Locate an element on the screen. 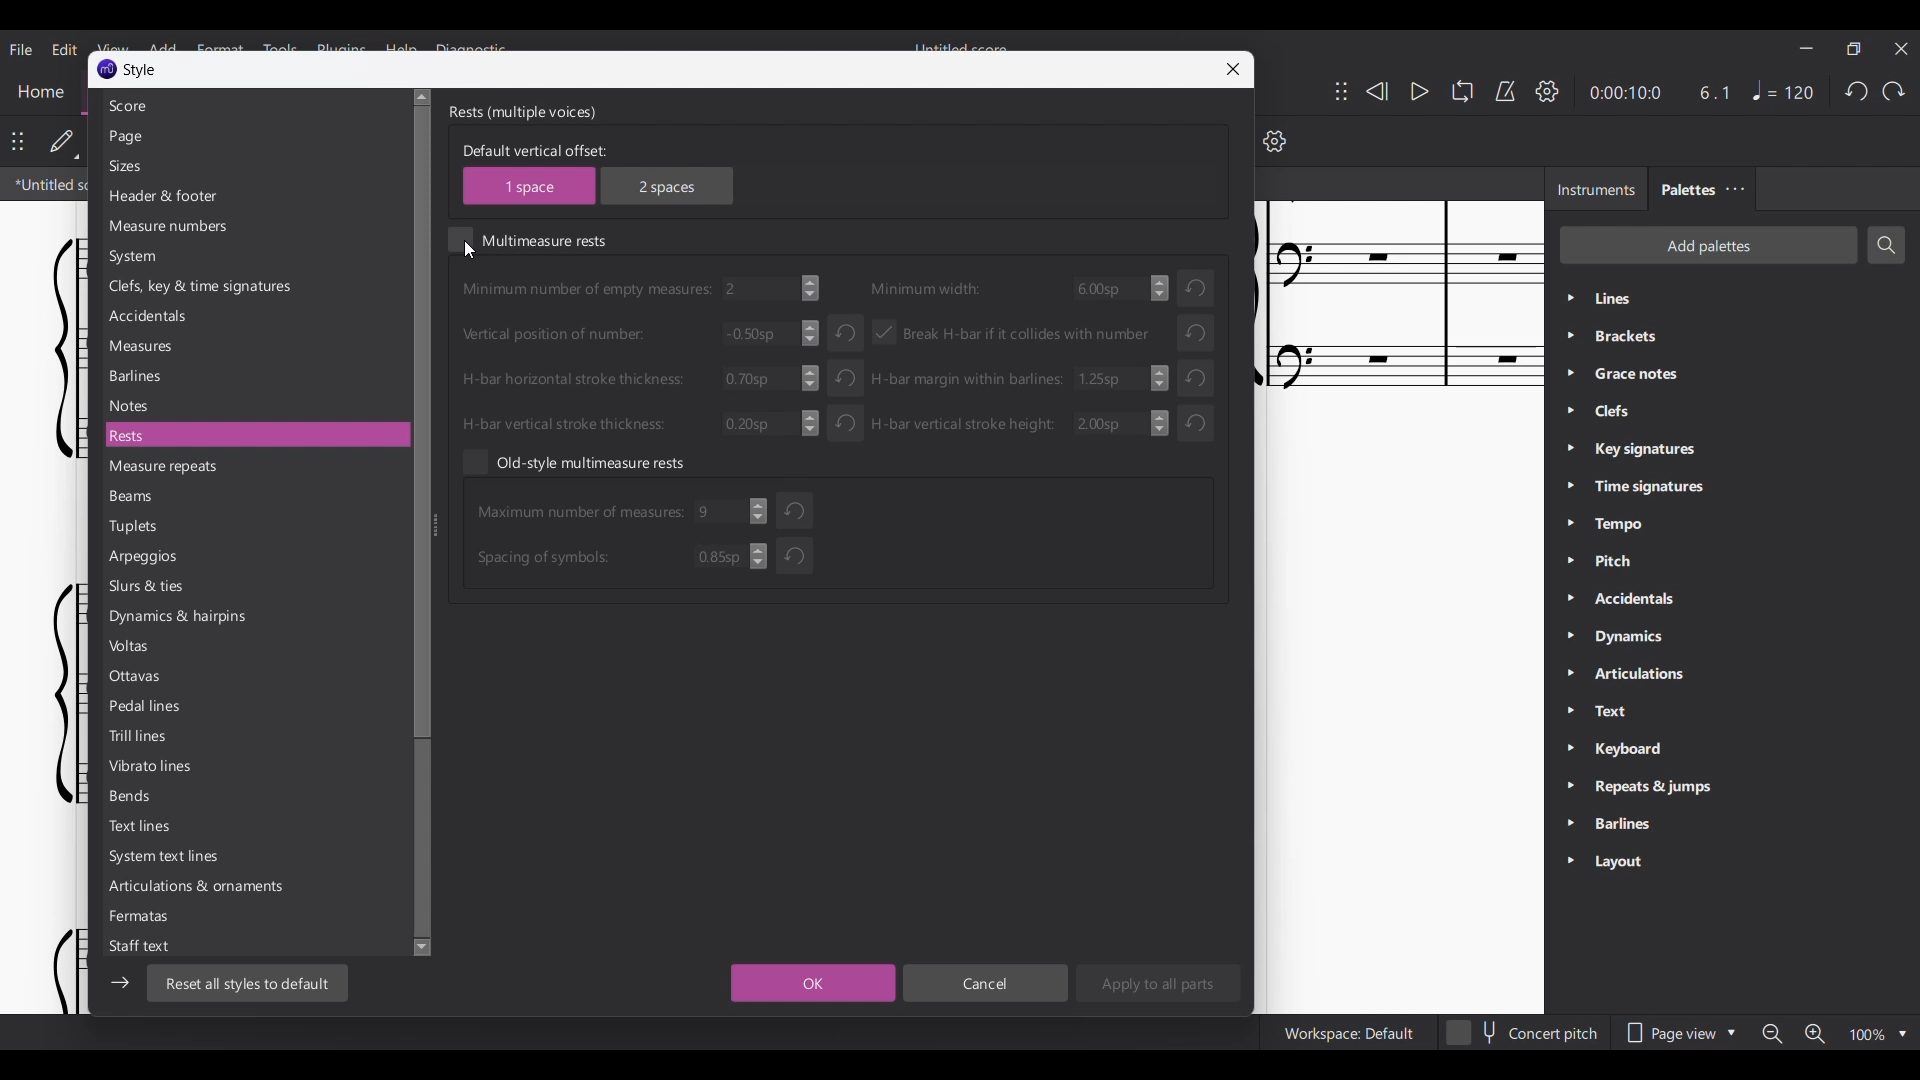 This screenshot has width=1920, height=1080. Page is located at coordinates (254, 137).